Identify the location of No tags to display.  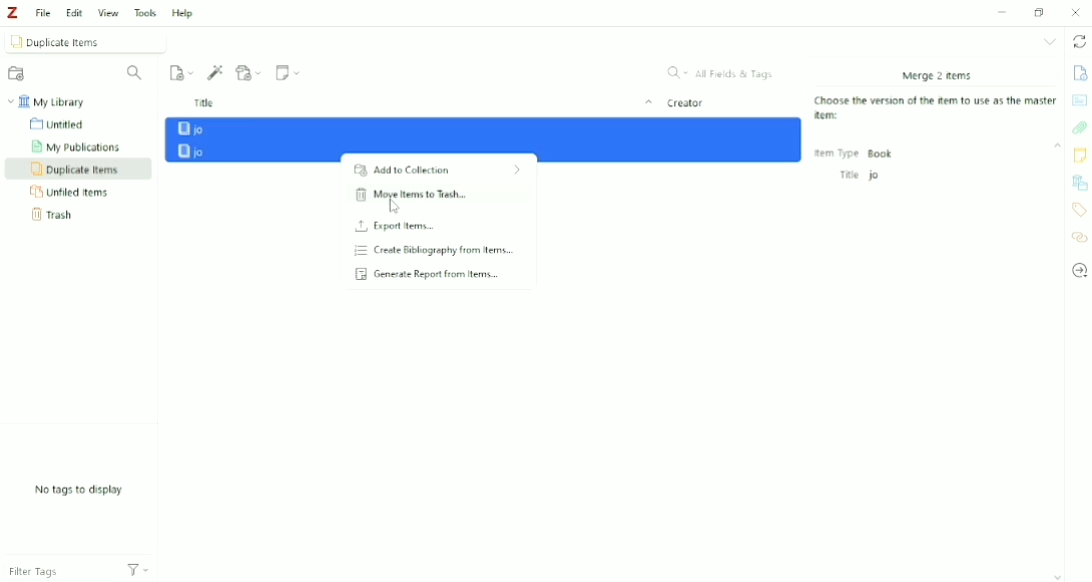
(78, 491).